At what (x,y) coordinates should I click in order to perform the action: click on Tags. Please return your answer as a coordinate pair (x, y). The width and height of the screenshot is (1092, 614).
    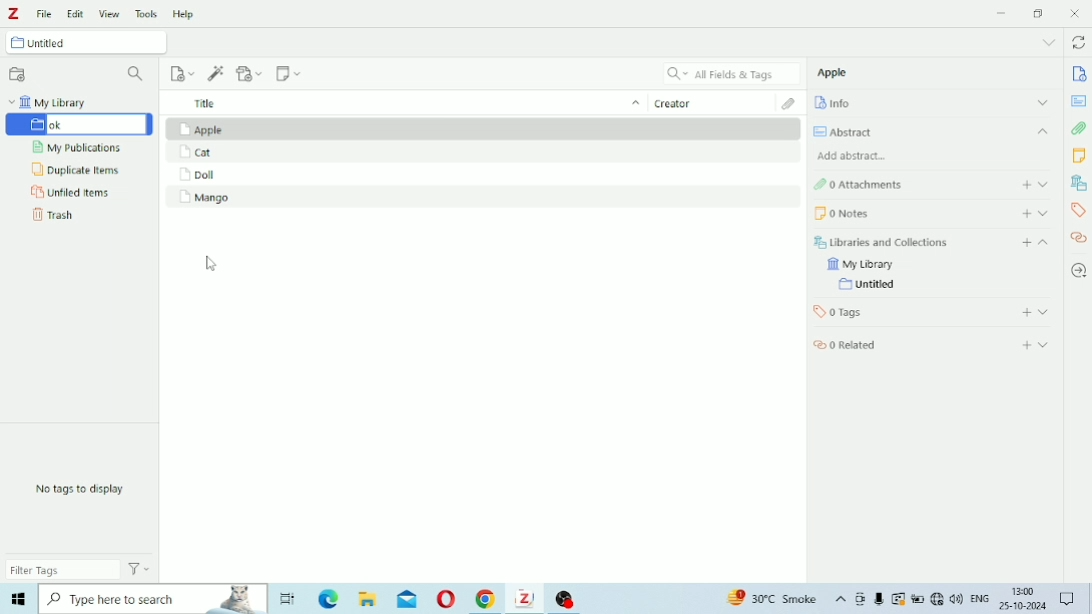
    Looking at the image, I should click on (837, 312).